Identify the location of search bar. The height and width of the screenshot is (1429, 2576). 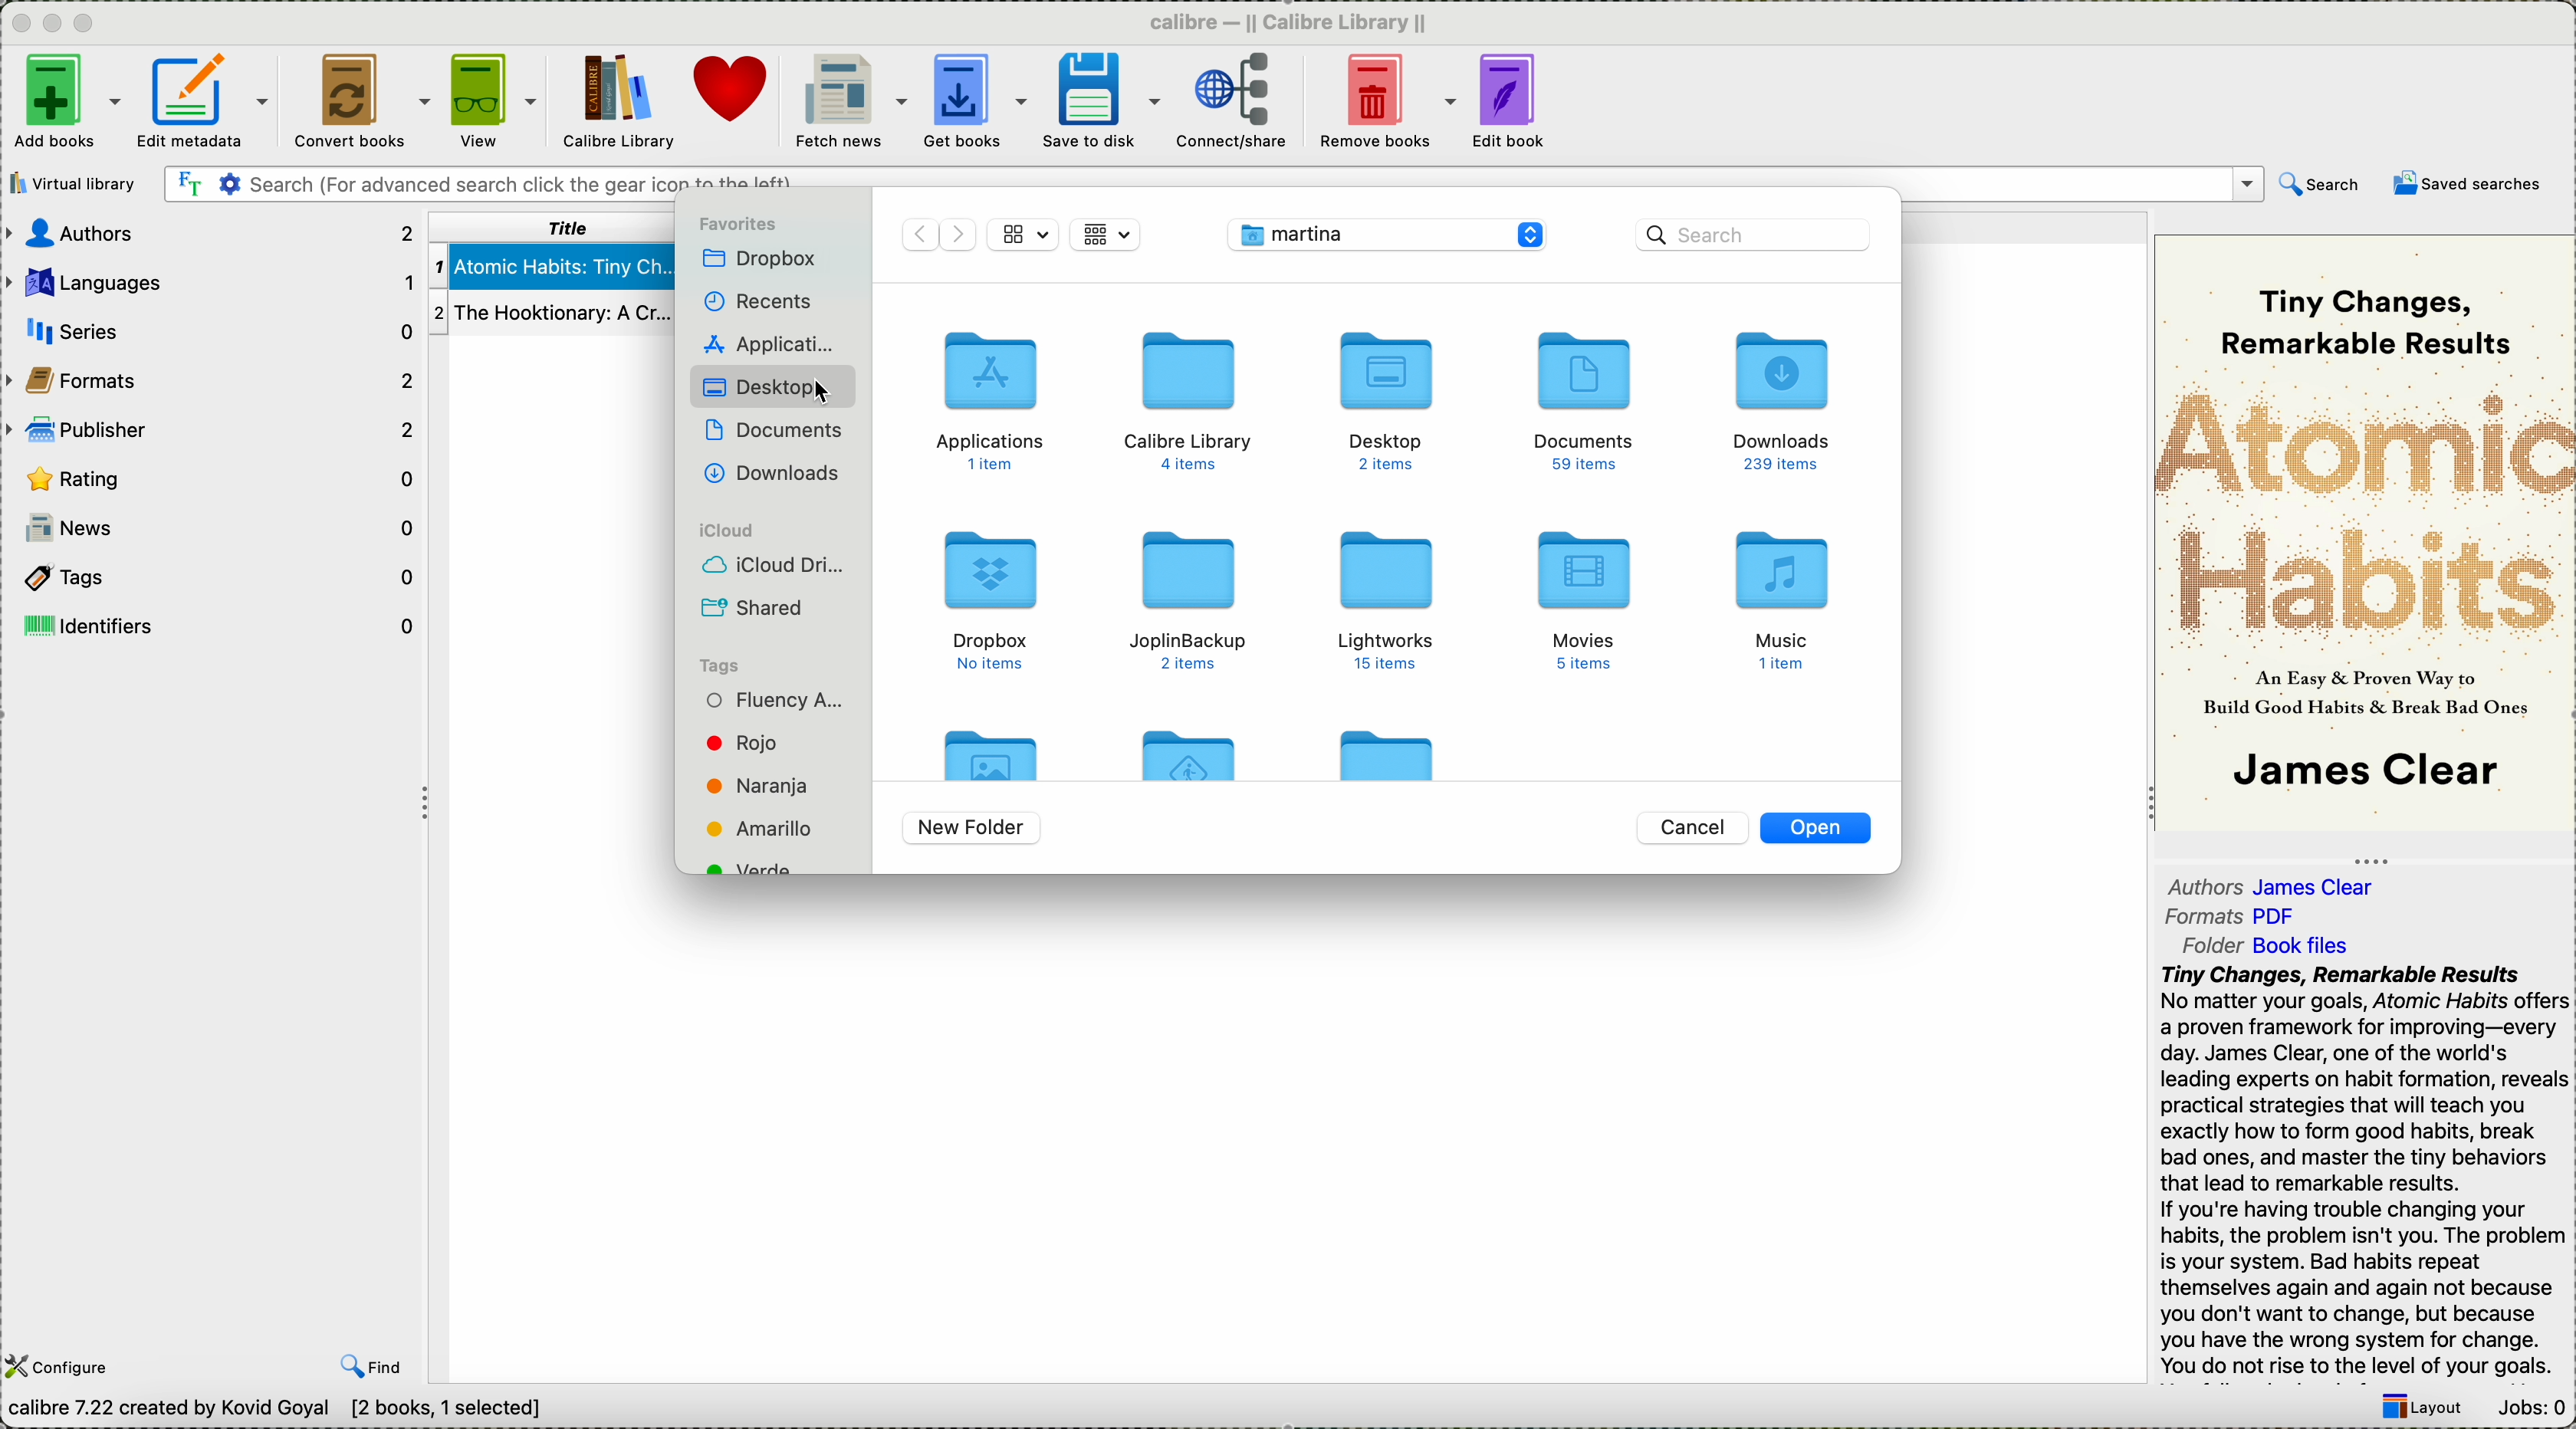
(1733, 235).